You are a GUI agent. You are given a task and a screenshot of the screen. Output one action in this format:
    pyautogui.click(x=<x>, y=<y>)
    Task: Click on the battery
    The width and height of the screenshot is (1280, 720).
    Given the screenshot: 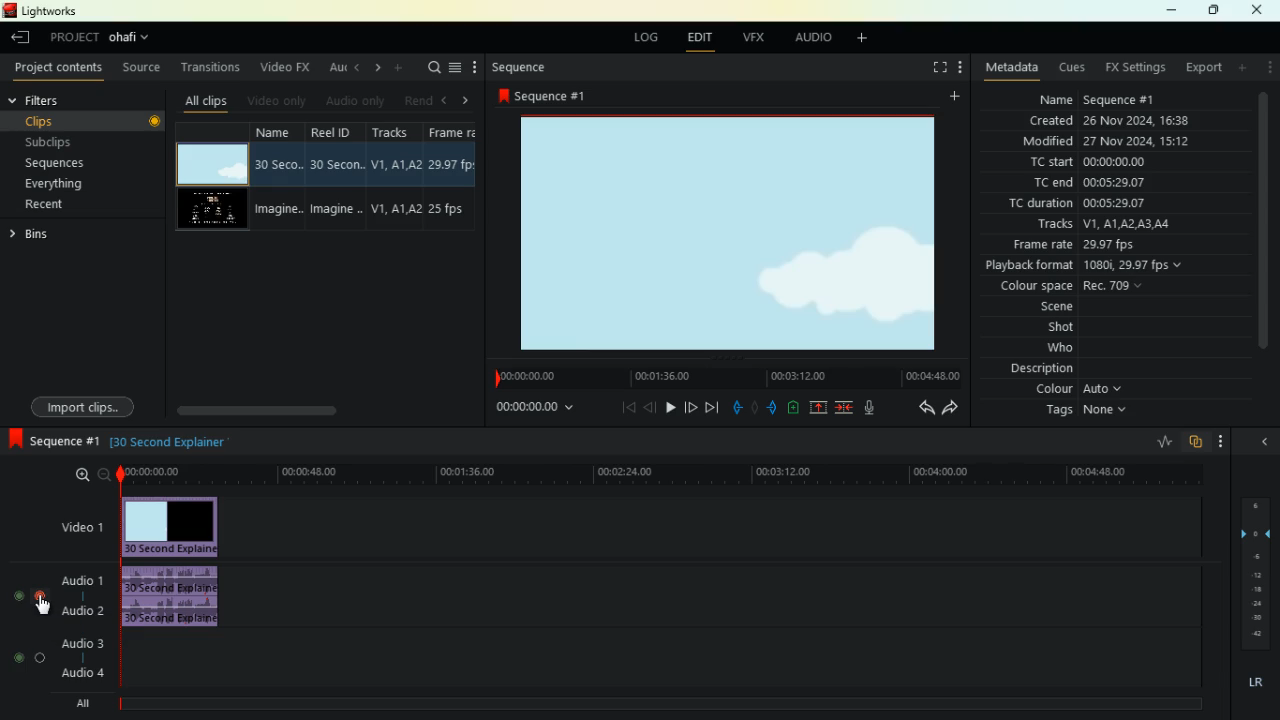 What is the action you would take?
    pyautogui.click(x=794, y=409)
    